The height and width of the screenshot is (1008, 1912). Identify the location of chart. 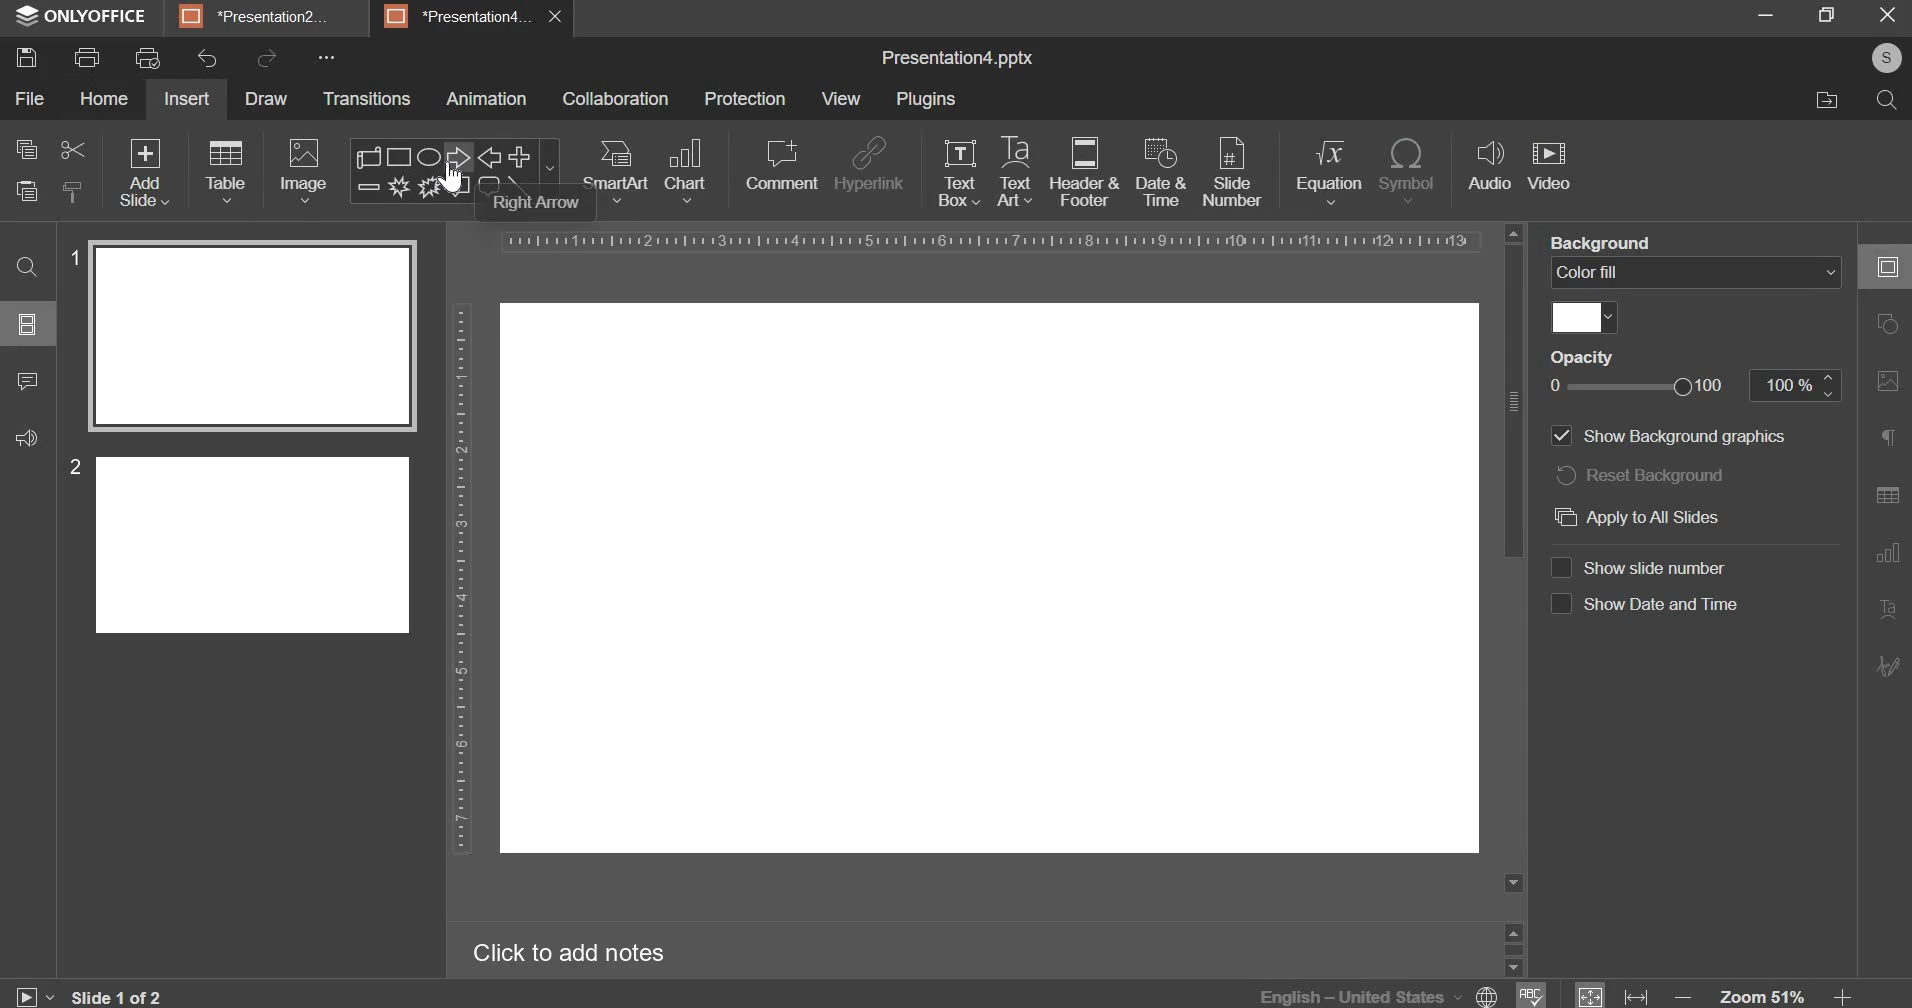
(685, 172).